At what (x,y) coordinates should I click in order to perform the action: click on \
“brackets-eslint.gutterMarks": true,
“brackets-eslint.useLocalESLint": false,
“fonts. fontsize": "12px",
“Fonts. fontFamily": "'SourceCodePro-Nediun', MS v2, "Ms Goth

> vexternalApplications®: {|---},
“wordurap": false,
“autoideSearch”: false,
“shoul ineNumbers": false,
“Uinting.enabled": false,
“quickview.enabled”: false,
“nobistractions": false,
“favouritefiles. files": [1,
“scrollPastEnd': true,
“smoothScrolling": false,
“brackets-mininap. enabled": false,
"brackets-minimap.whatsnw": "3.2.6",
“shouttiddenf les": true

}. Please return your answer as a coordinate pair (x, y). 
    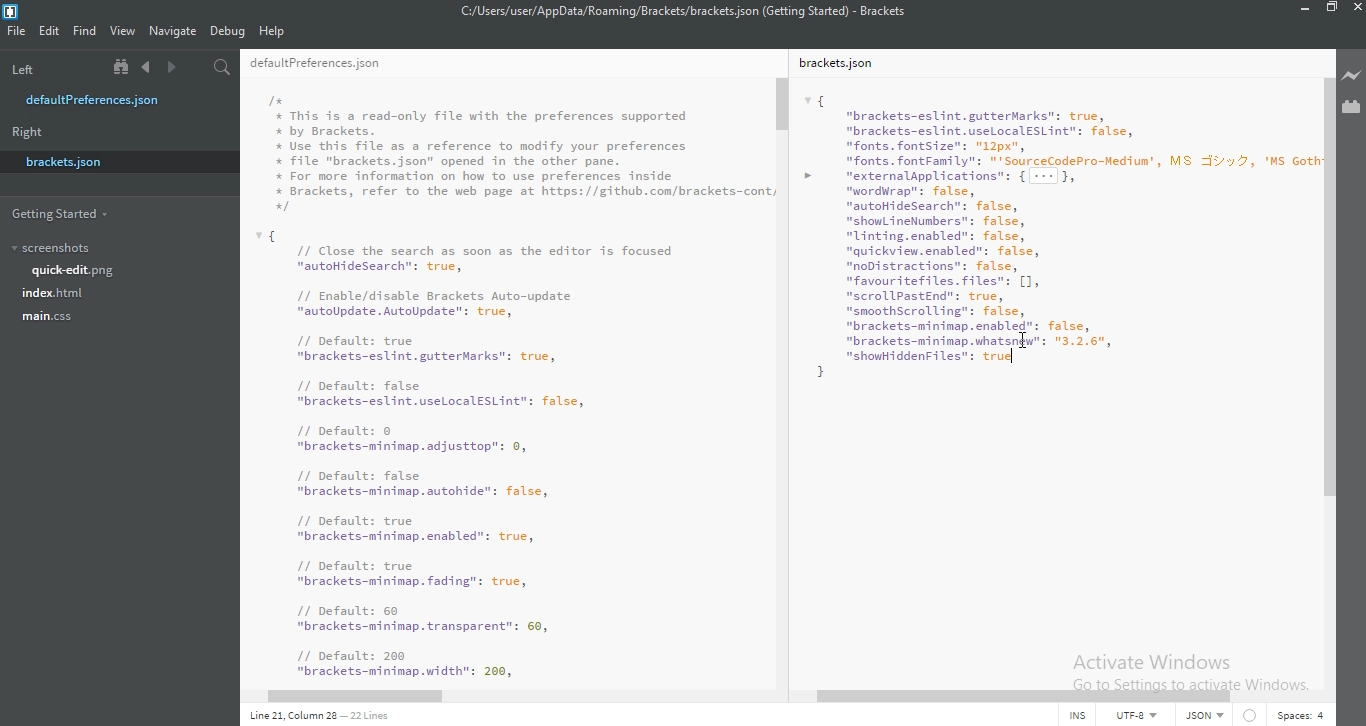
    Looking at the image, I should click on (1056, 234).